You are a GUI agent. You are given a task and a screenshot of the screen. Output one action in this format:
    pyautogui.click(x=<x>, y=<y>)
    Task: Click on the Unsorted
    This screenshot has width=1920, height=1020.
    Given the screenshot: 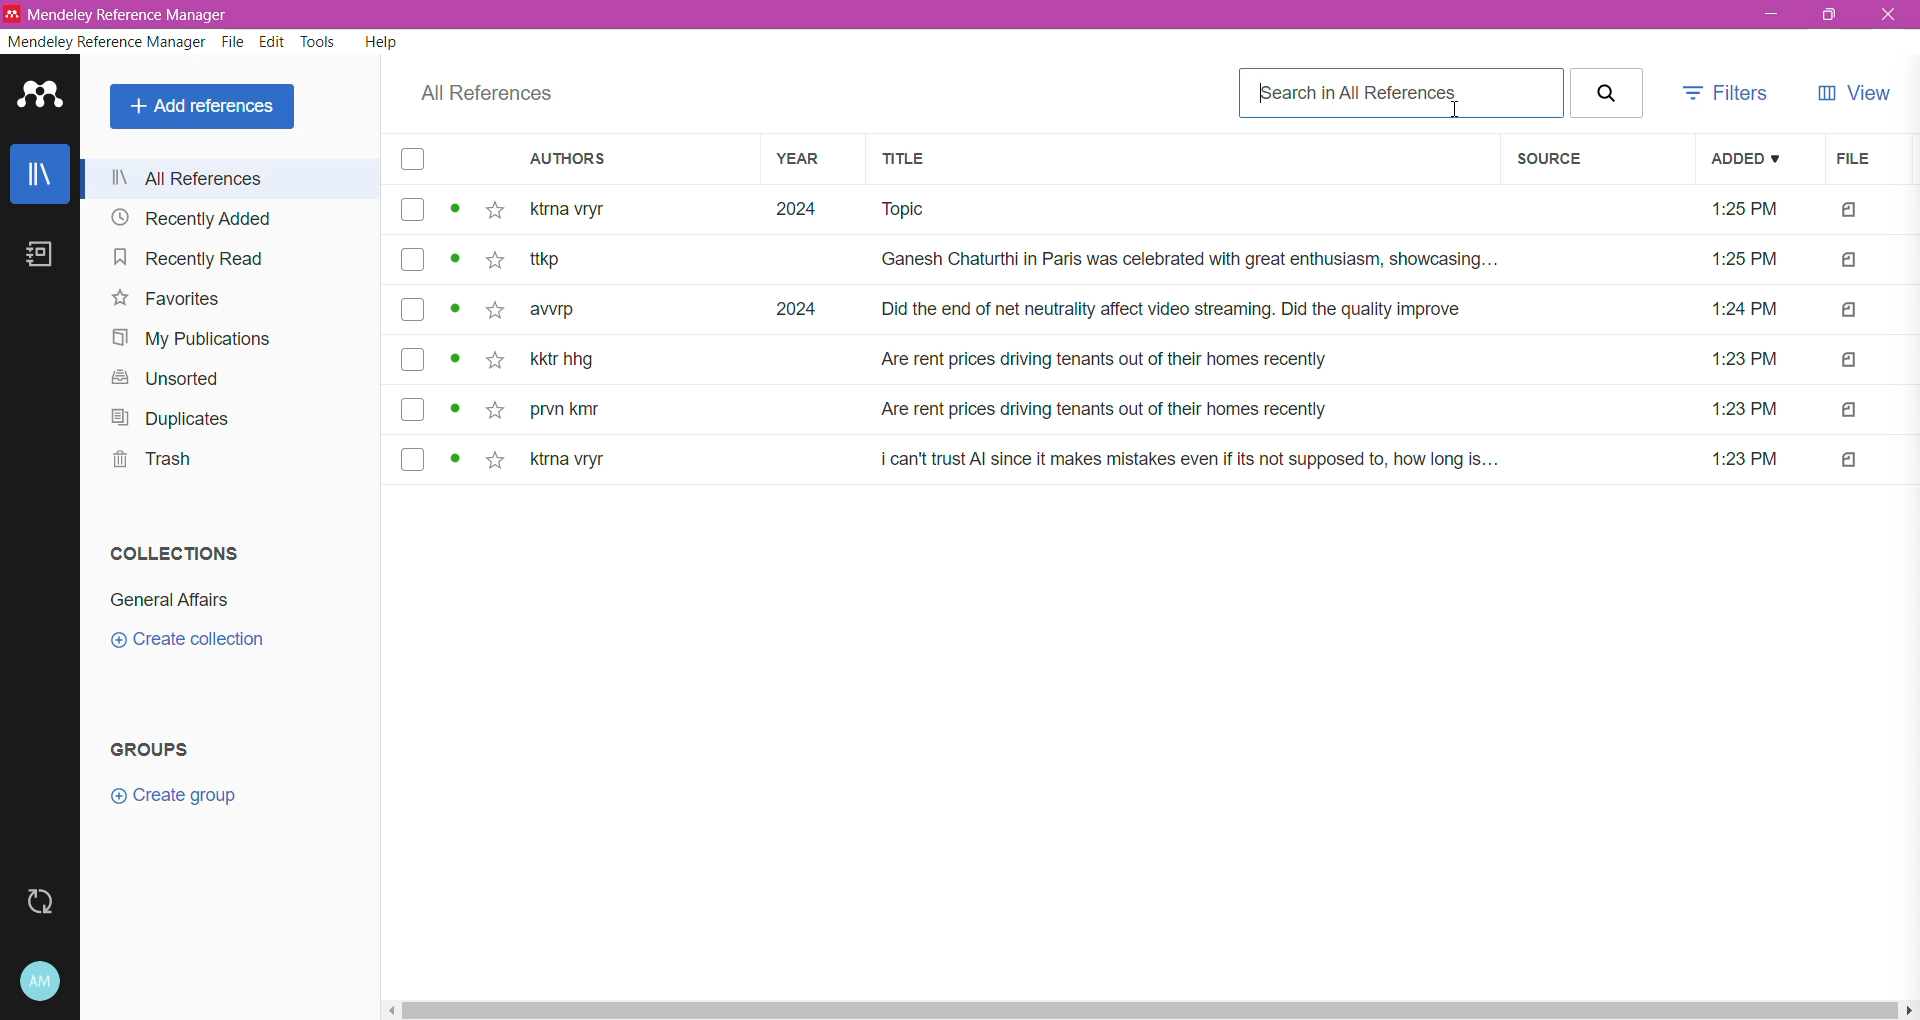 What is the action you would take?
    pyautogui.click(x=160, y=379)
    